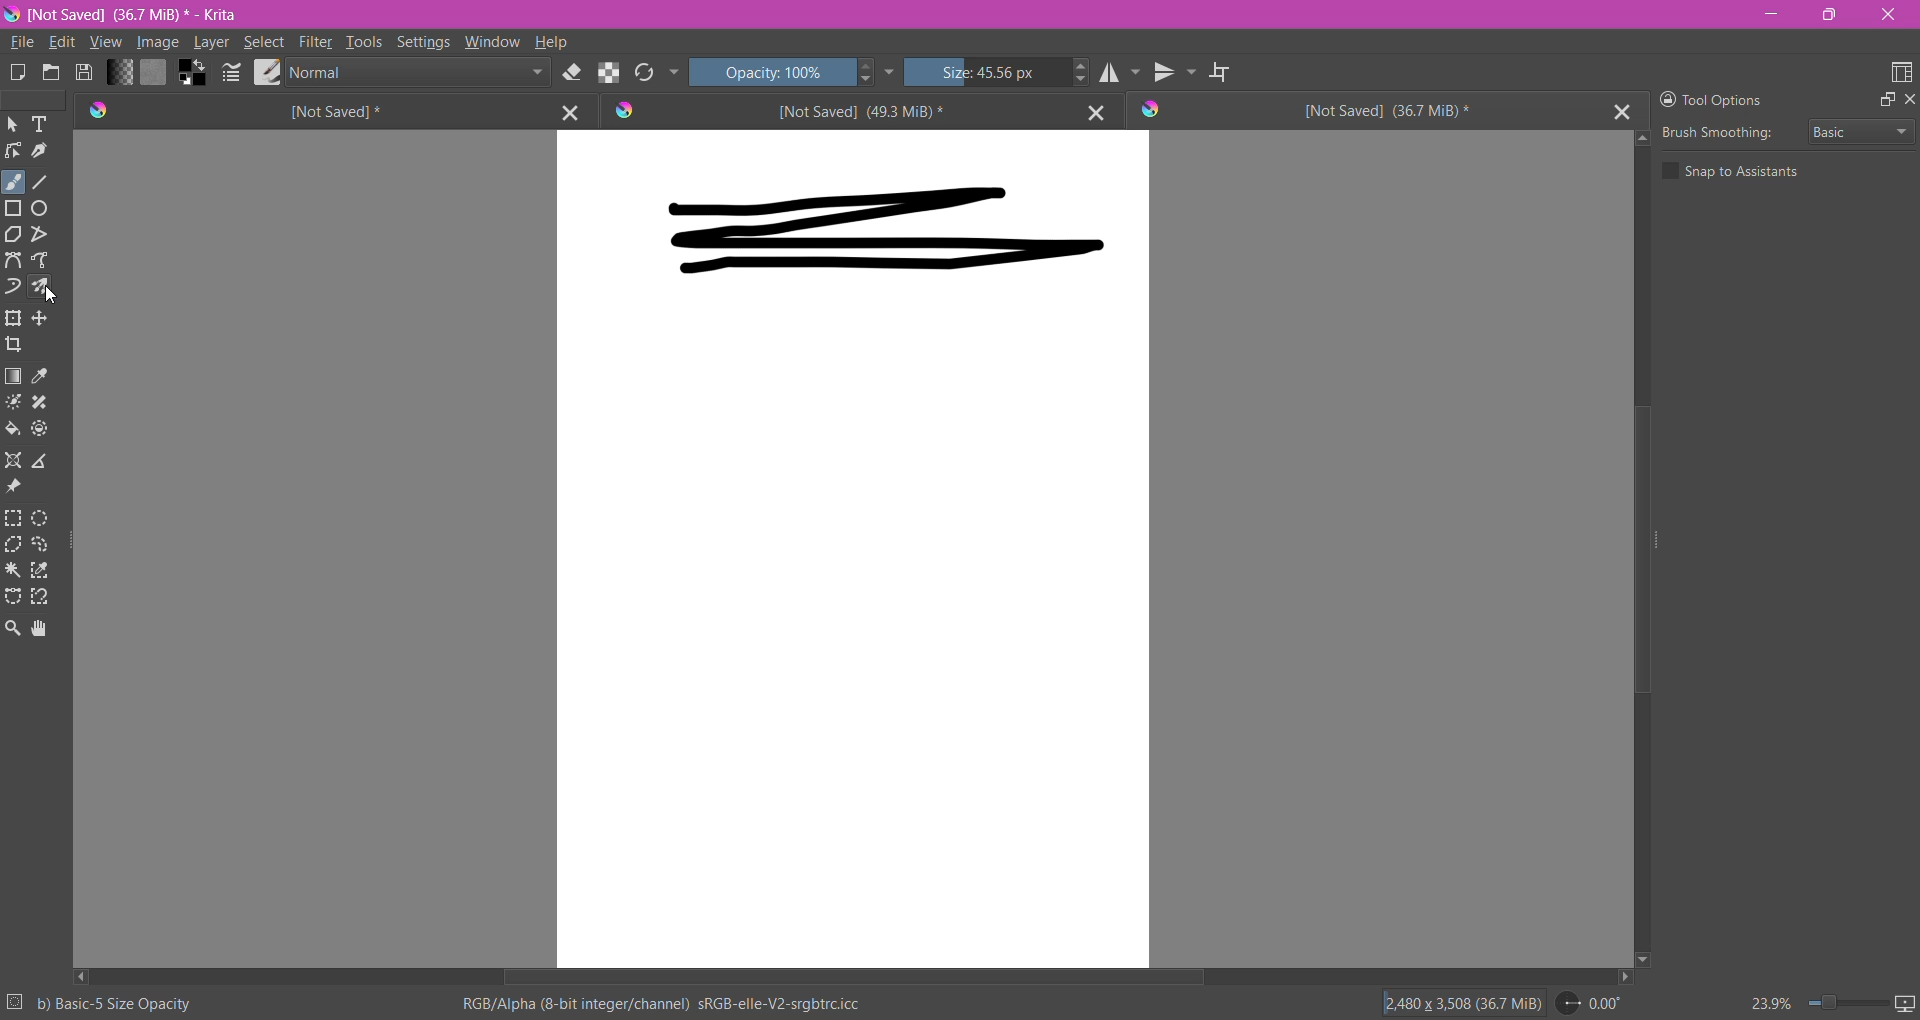 The image size is (1920, 1020). Describe the element at coordinates (566, 111) in the screenshot. I see `Close Tab` at that location.